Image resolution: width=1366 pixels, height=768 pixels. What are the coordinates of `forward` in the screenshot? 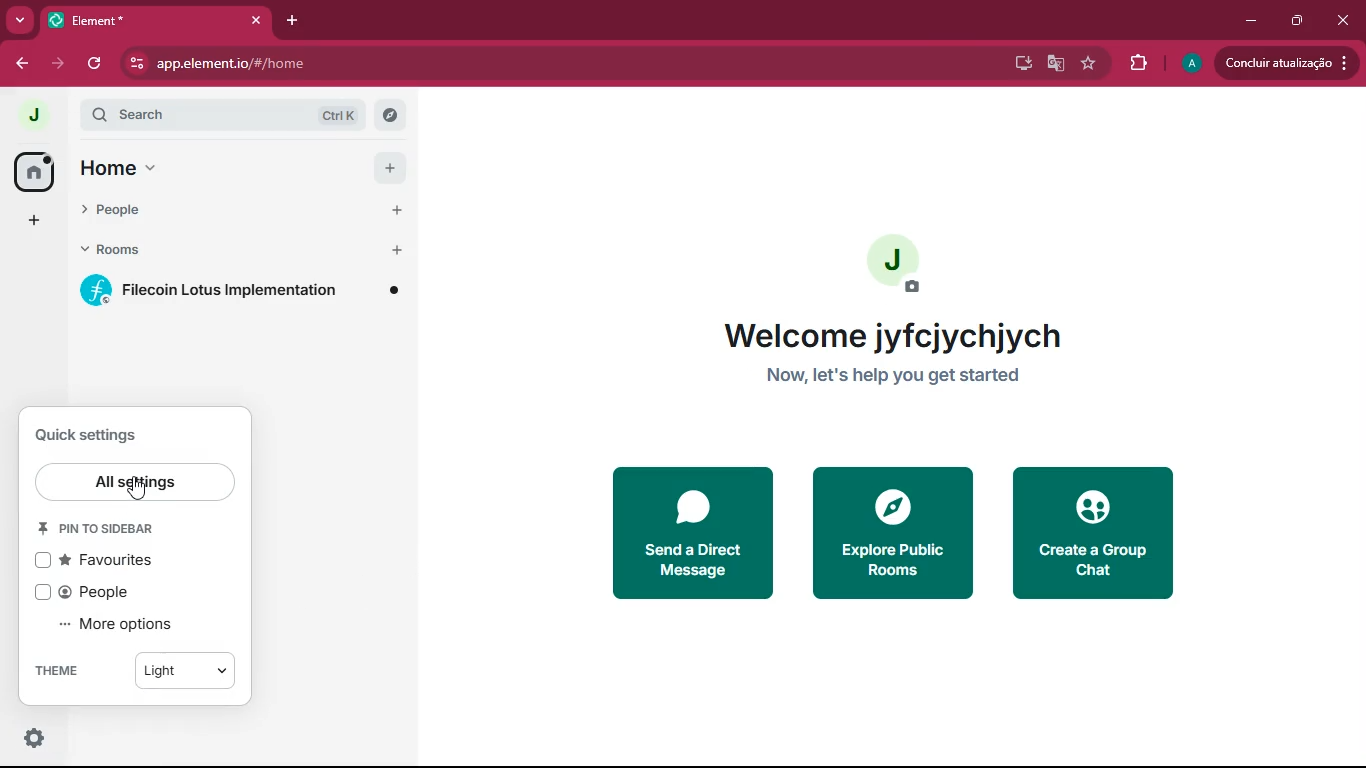 It's located at (56, 64).